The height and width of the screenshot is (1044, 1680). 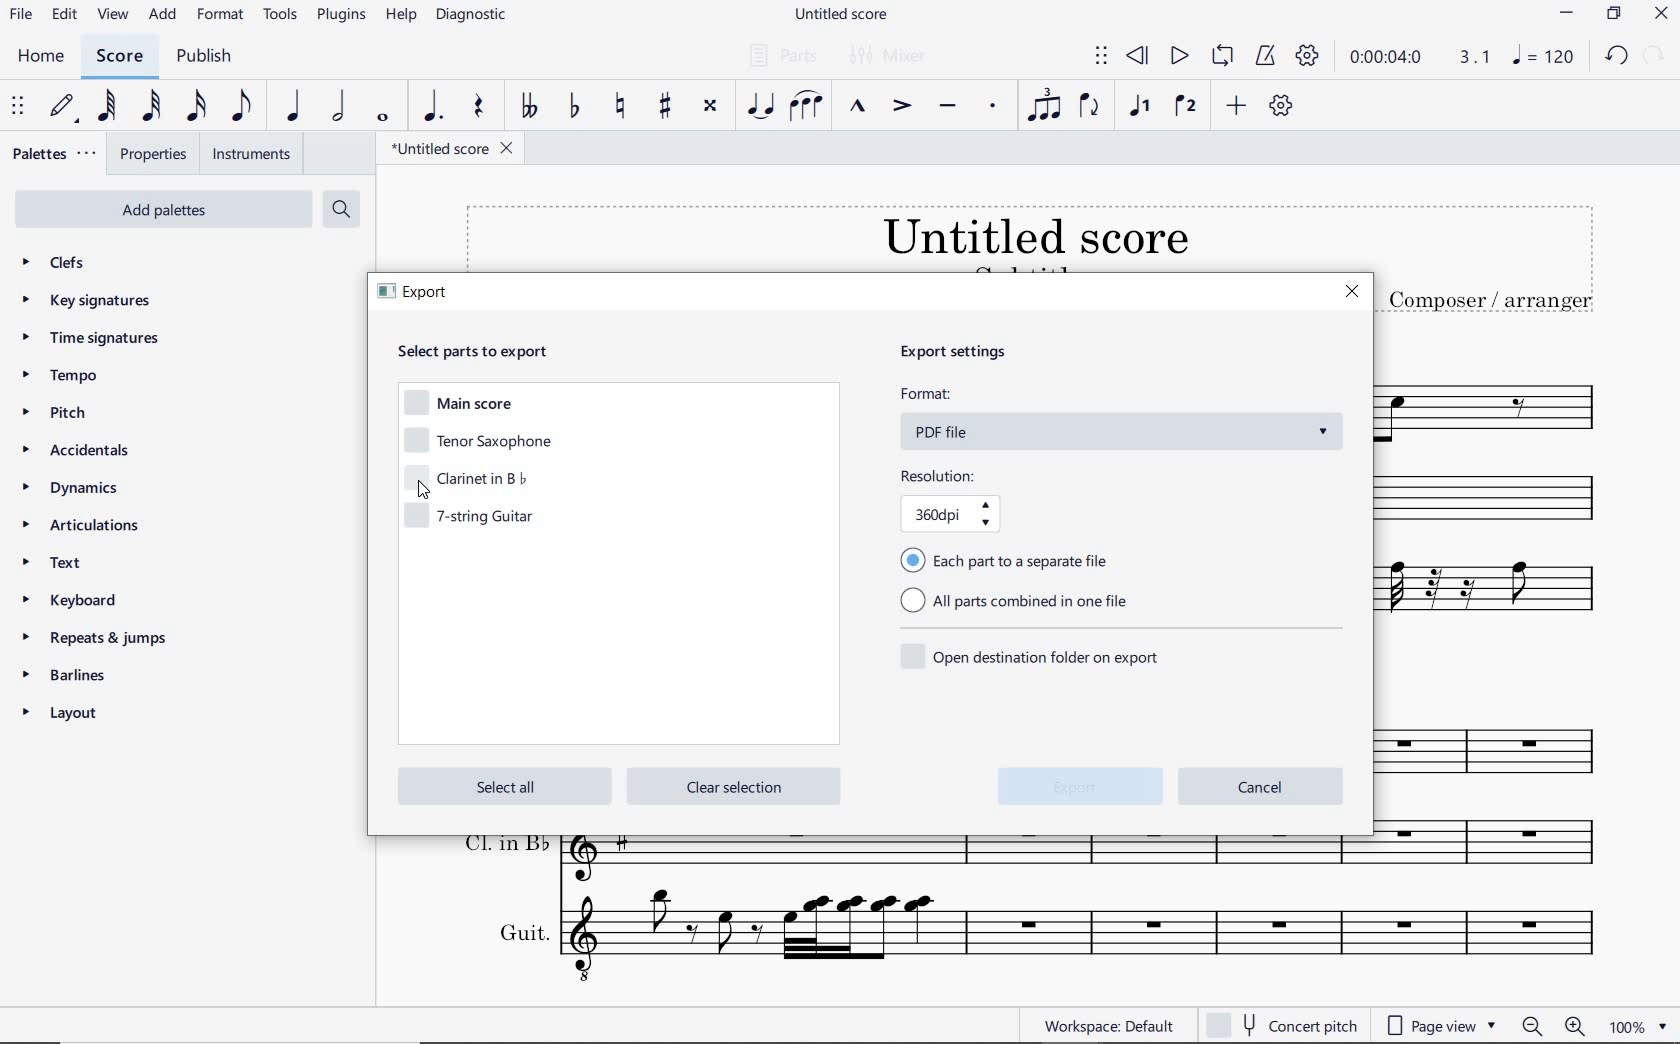 I want to click on WHOLE NOTE, so click(x=382, y=118).